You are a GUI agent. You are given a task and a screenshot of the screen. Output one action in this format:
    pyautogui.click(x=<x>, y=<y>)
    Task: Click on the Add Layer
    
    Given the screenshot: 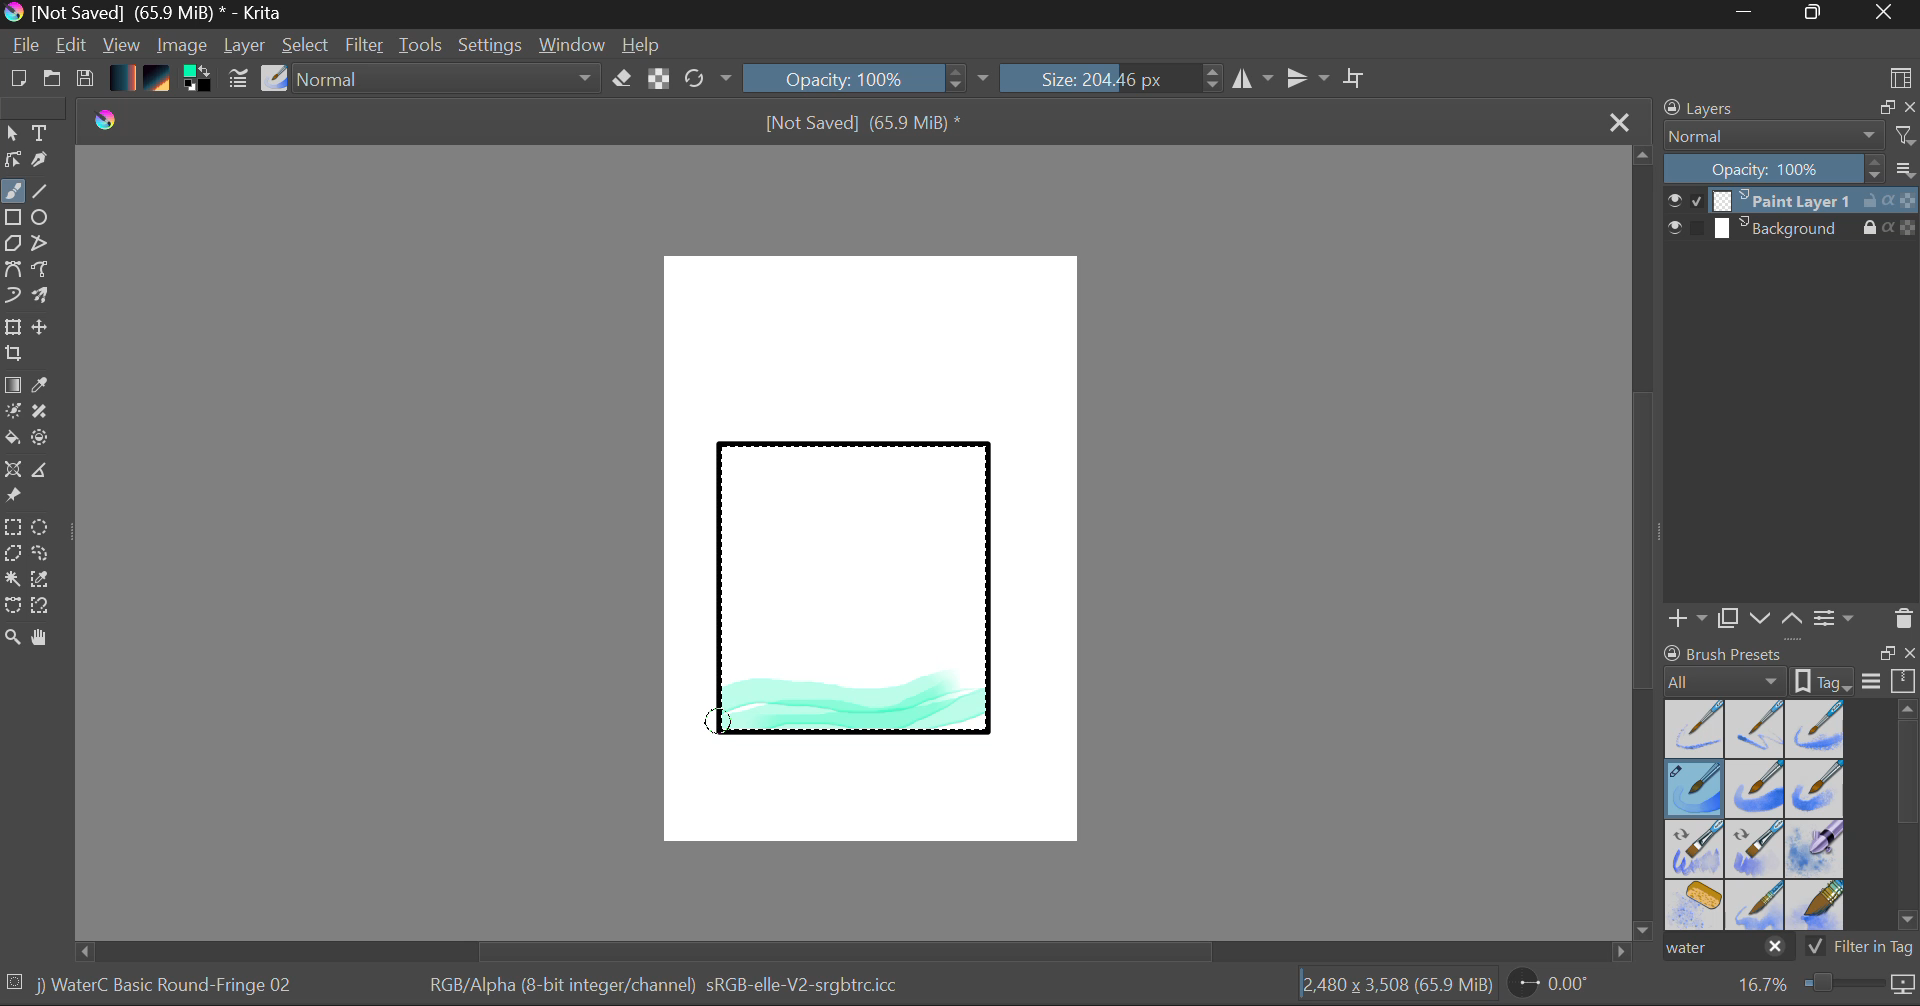 What is the action you would take?
    pyautogui.click(x=1687, y=618)
    